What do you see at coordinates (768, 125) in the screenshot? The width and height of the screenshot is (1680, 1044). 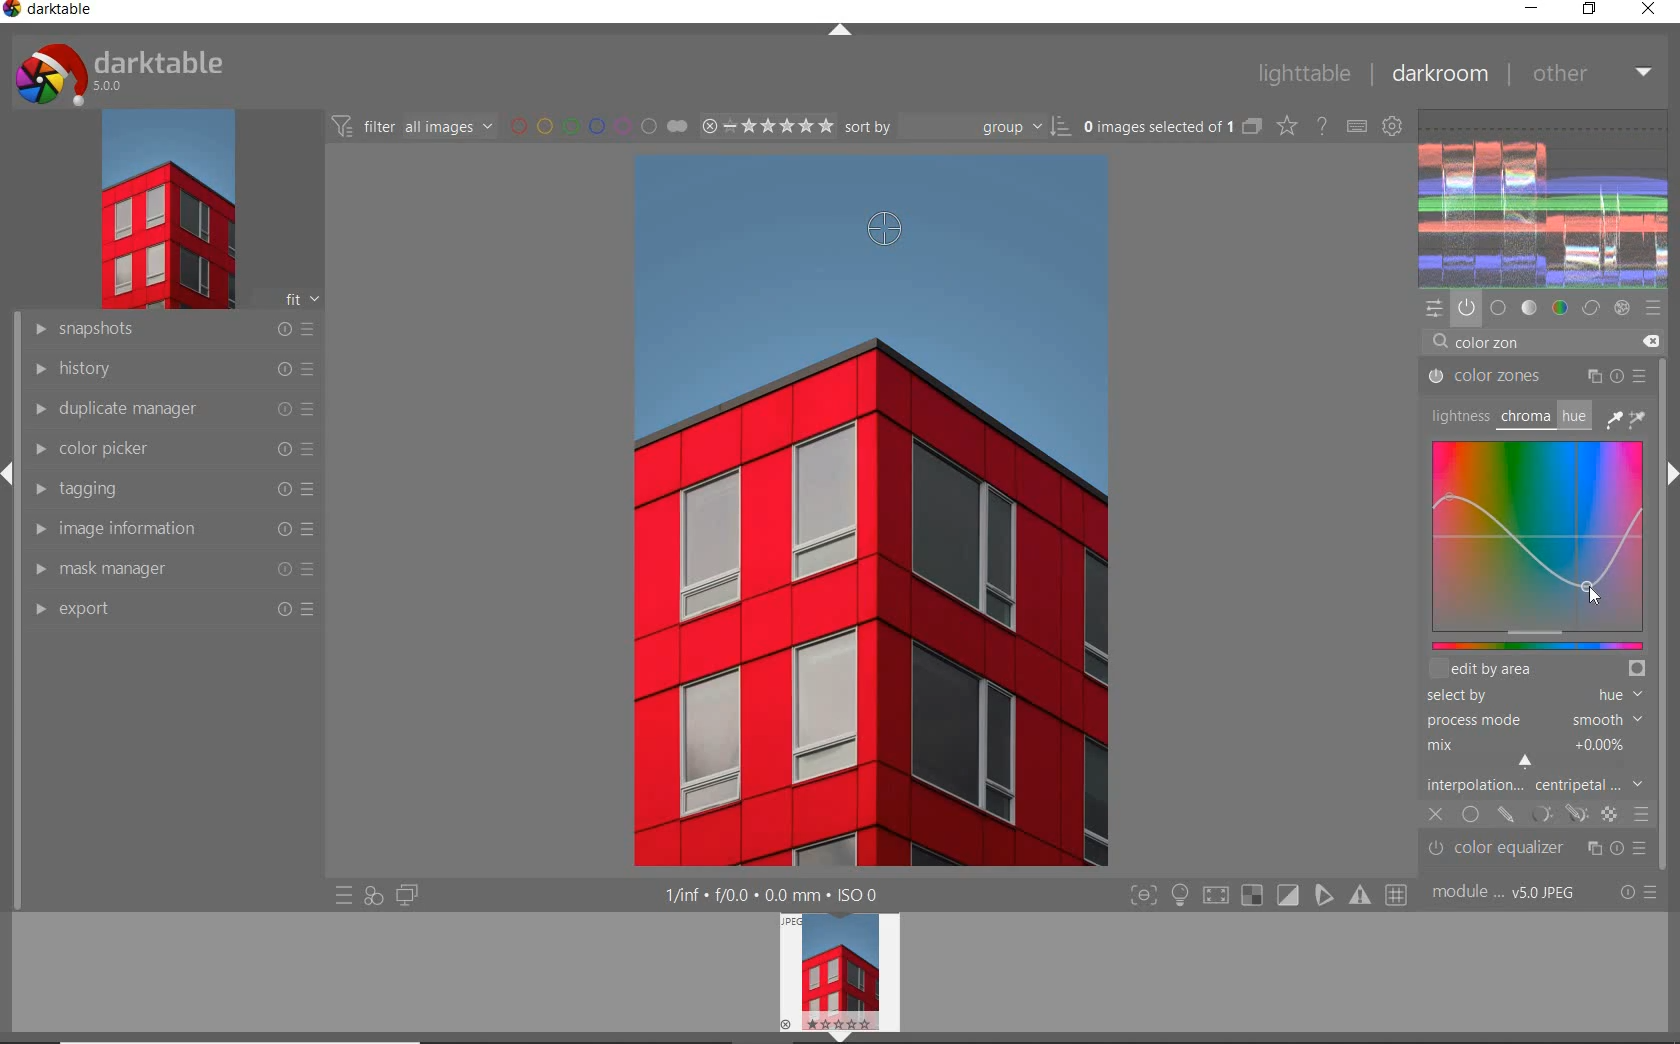 I see `selected Image range rating` at bounding box center [768, 125].